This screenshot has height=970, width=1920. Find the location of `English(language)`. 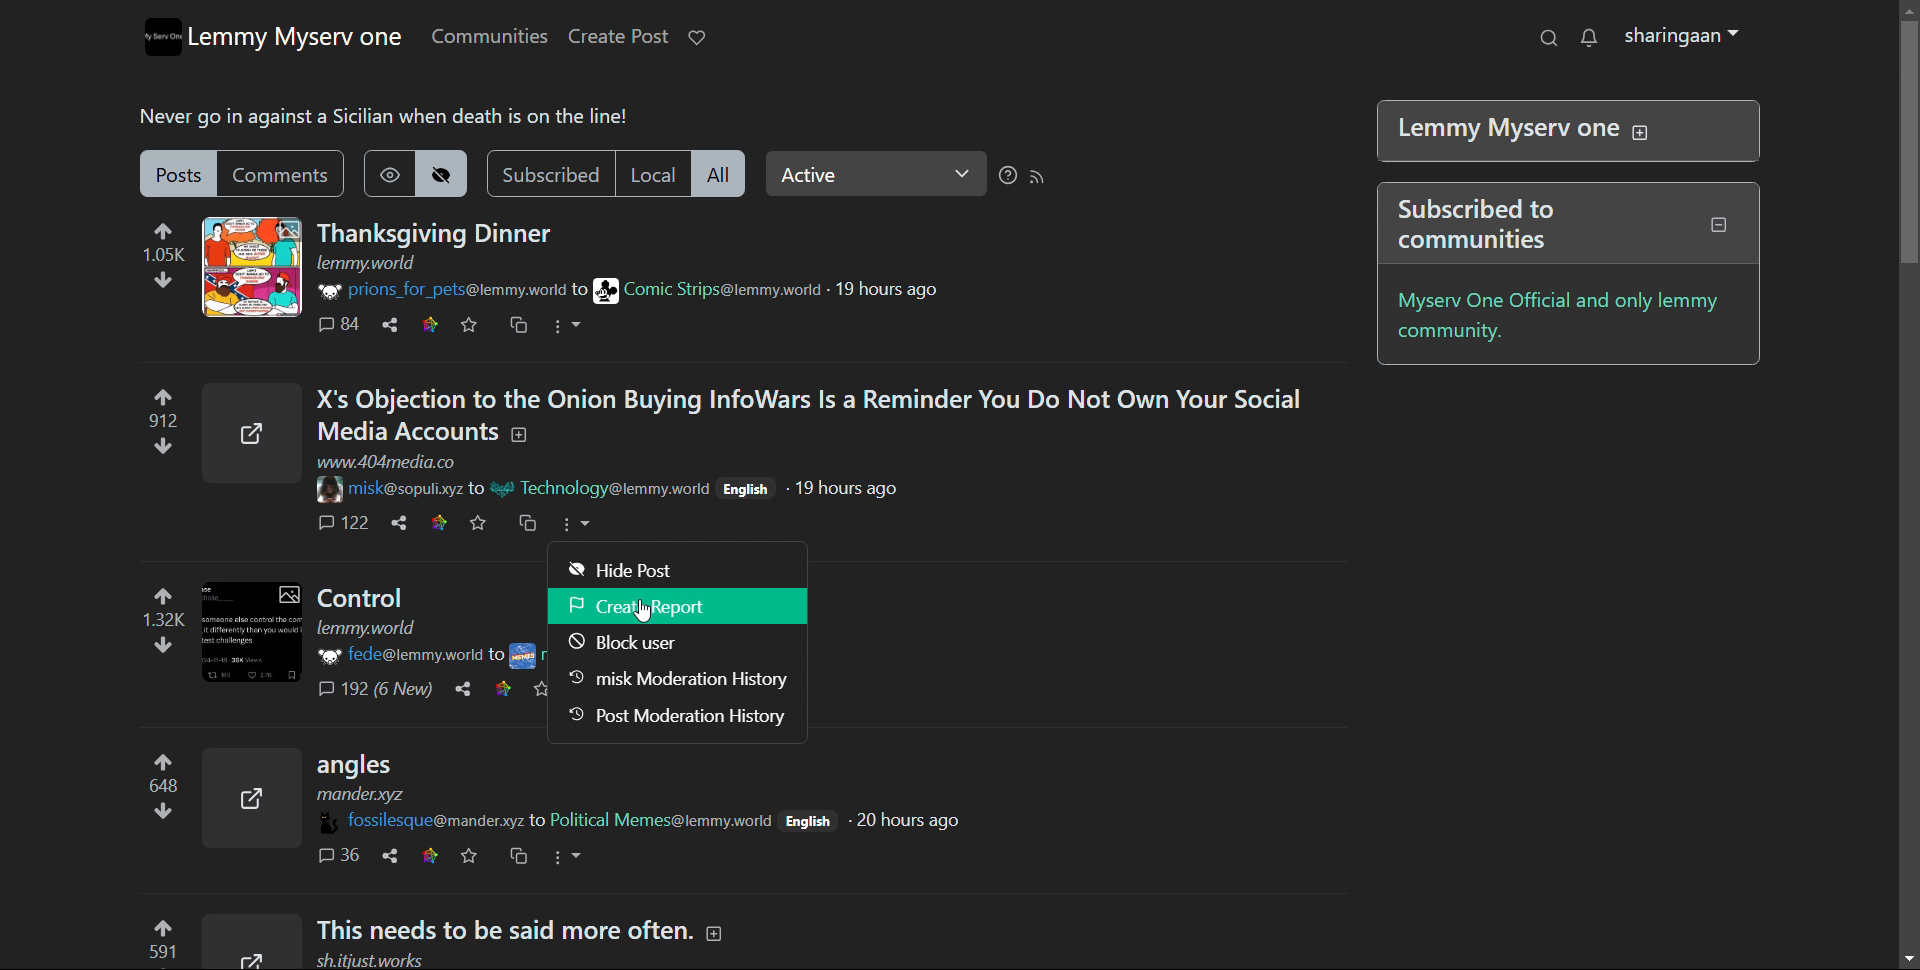

English(language) is located at coordinates (746, 489).